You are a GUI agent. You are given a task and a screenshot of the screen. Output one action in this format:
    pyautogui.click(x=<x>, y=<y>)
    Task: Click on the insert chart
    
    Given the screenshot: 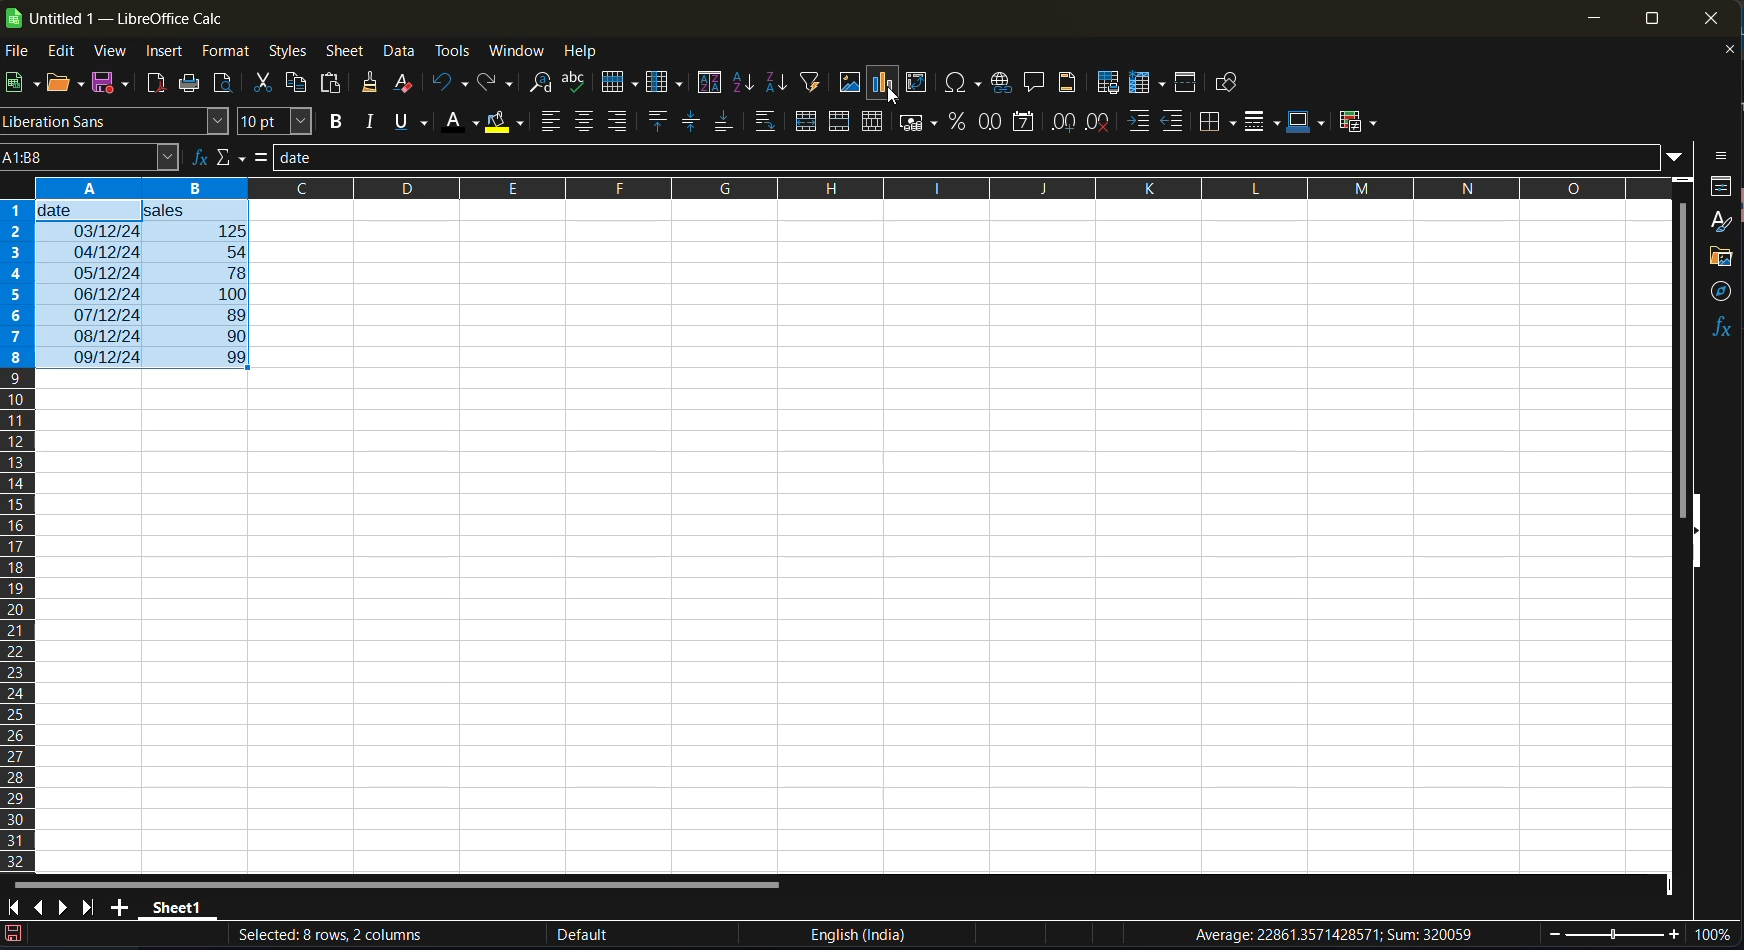 What is the action you would take?
    pyautogui.click(x=884, y=85)
    